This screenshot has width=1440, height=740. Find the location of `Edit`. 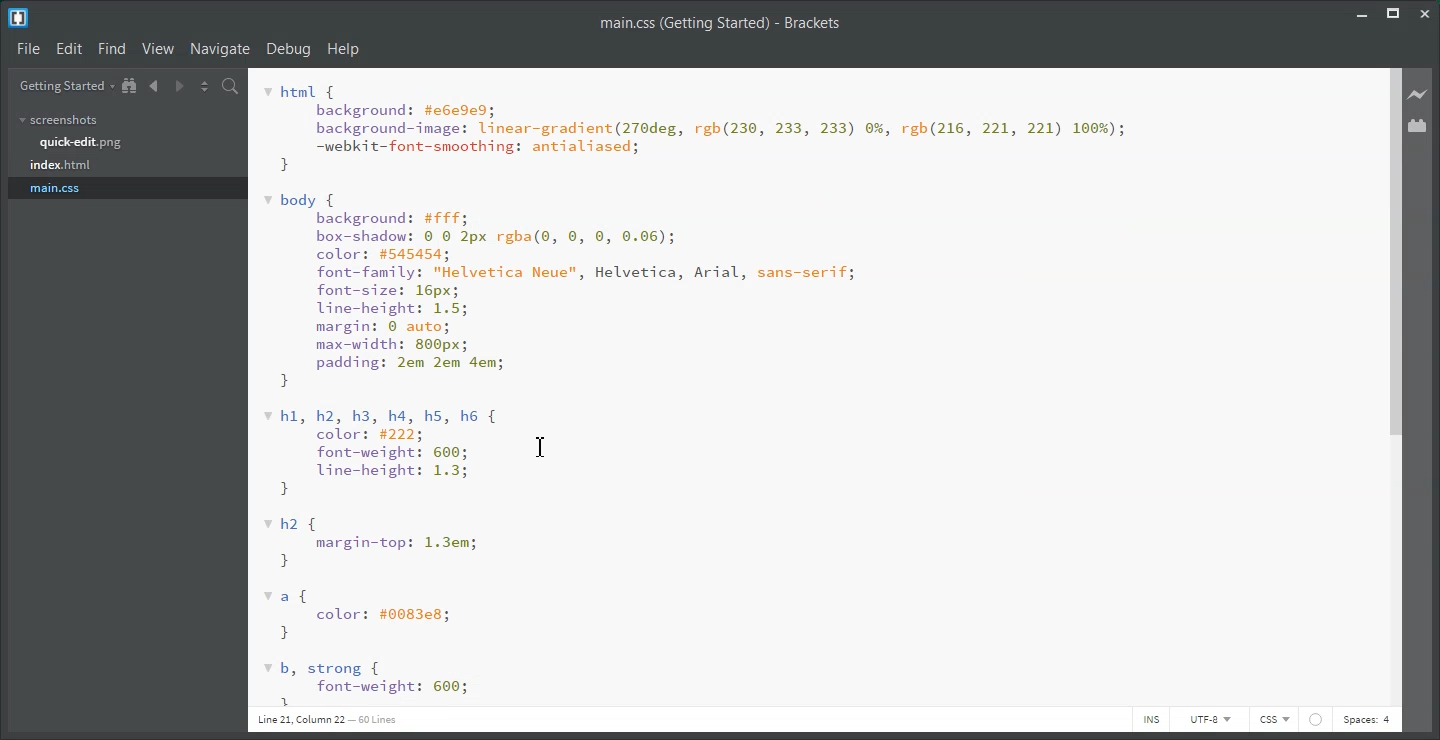

Edit is located at coordinates (69, 49).